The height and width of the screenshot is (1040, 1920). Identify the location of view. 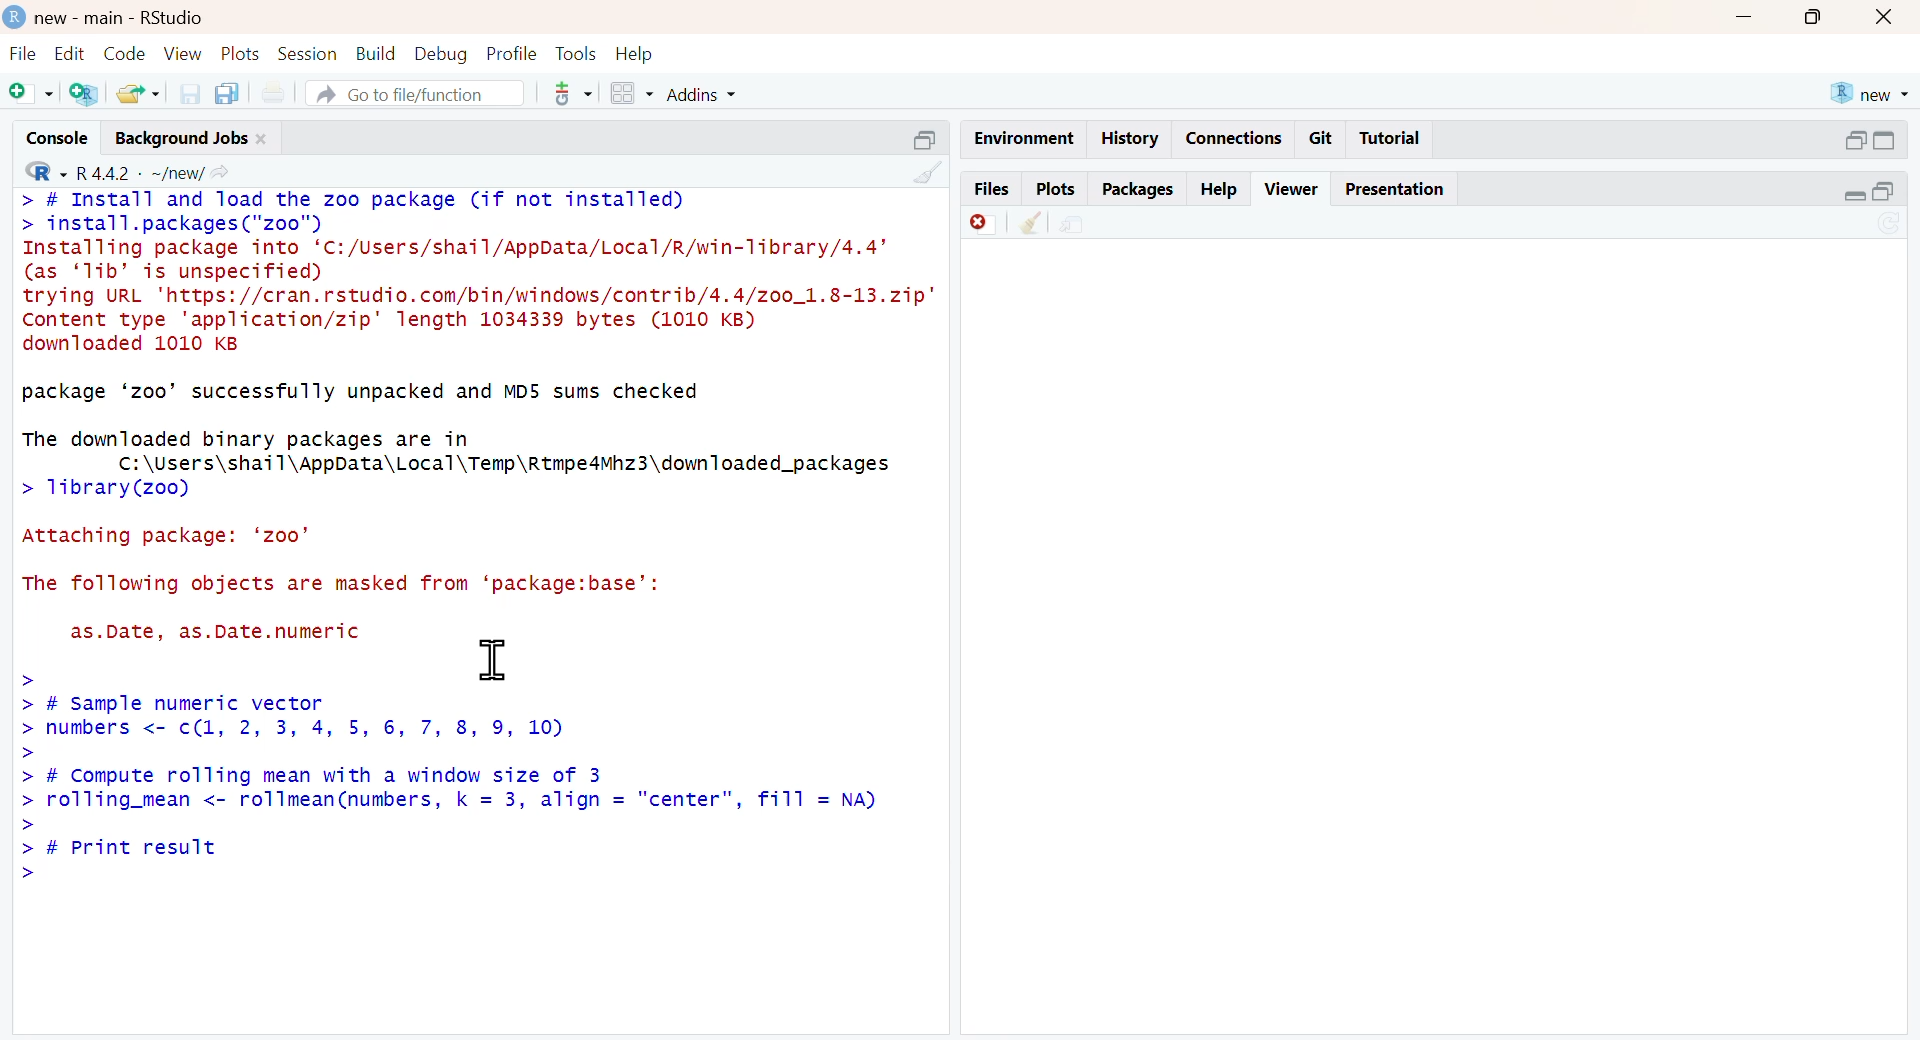
(184, 54).